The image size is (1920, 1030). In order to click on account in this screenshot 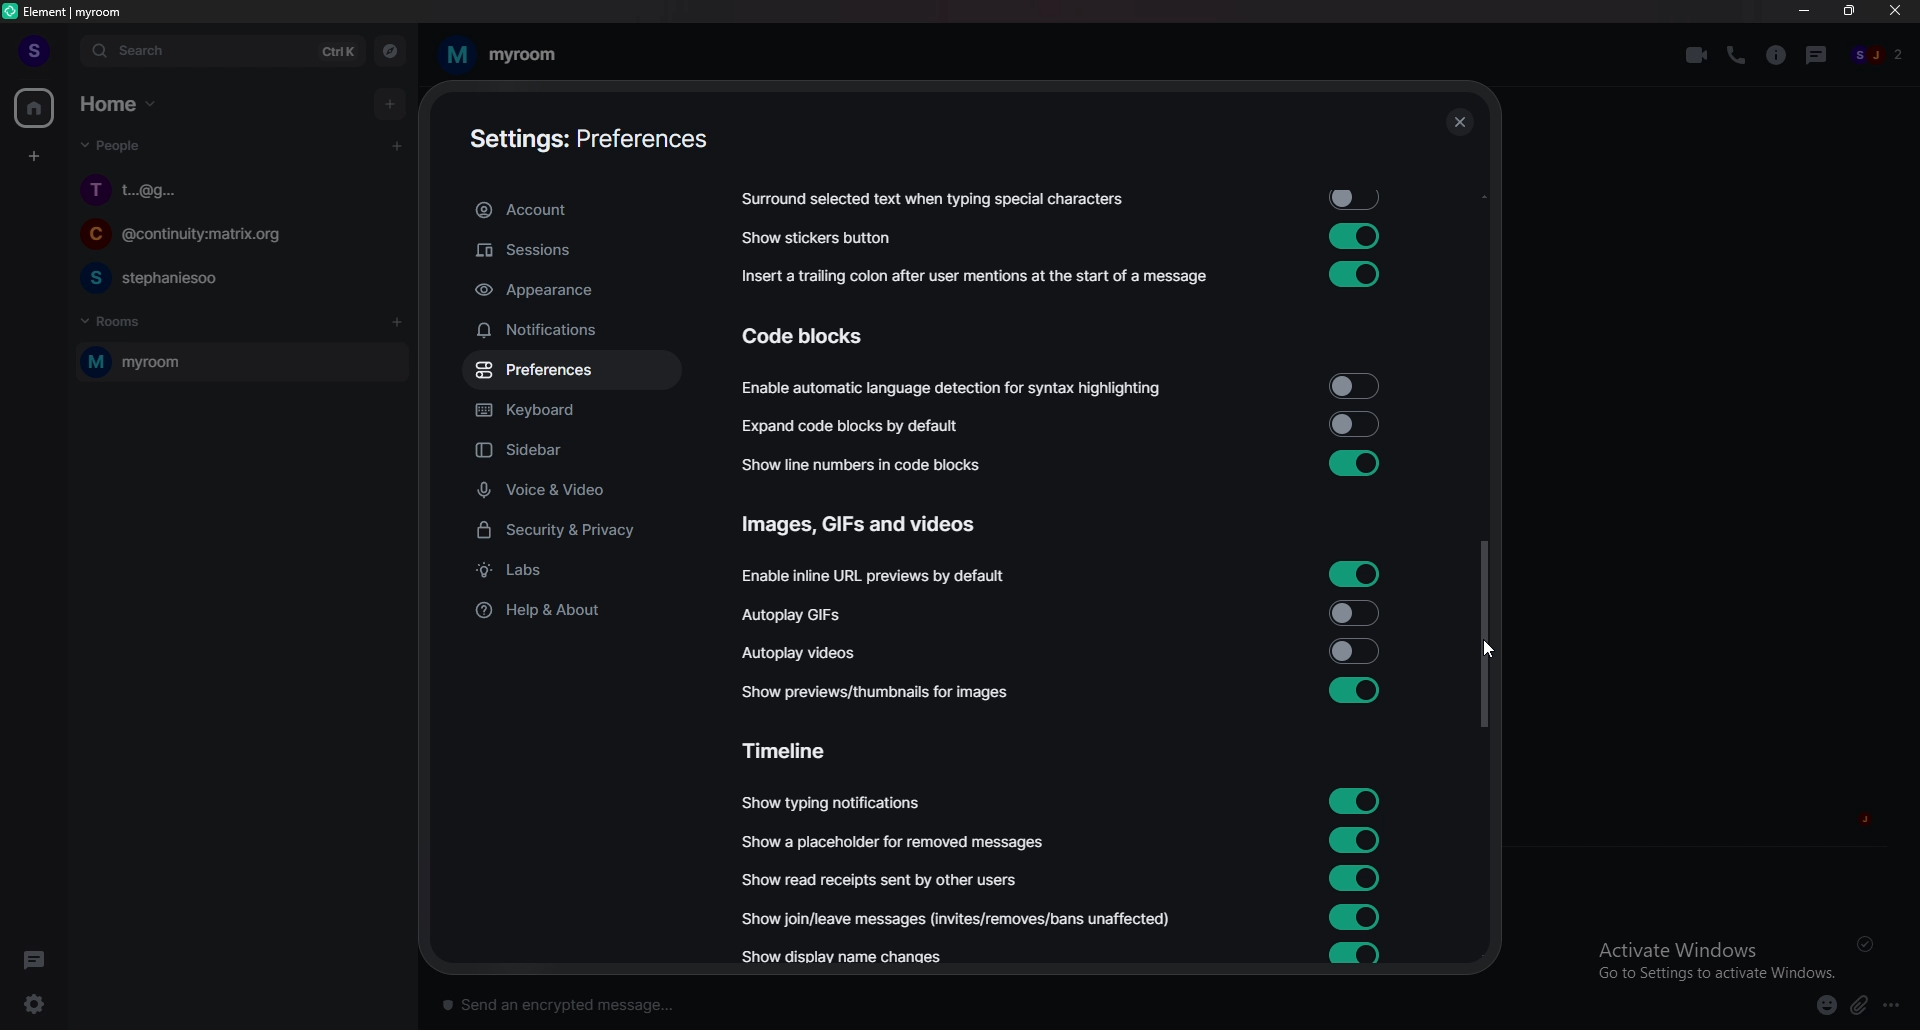, I will do `click(570, 211)`.